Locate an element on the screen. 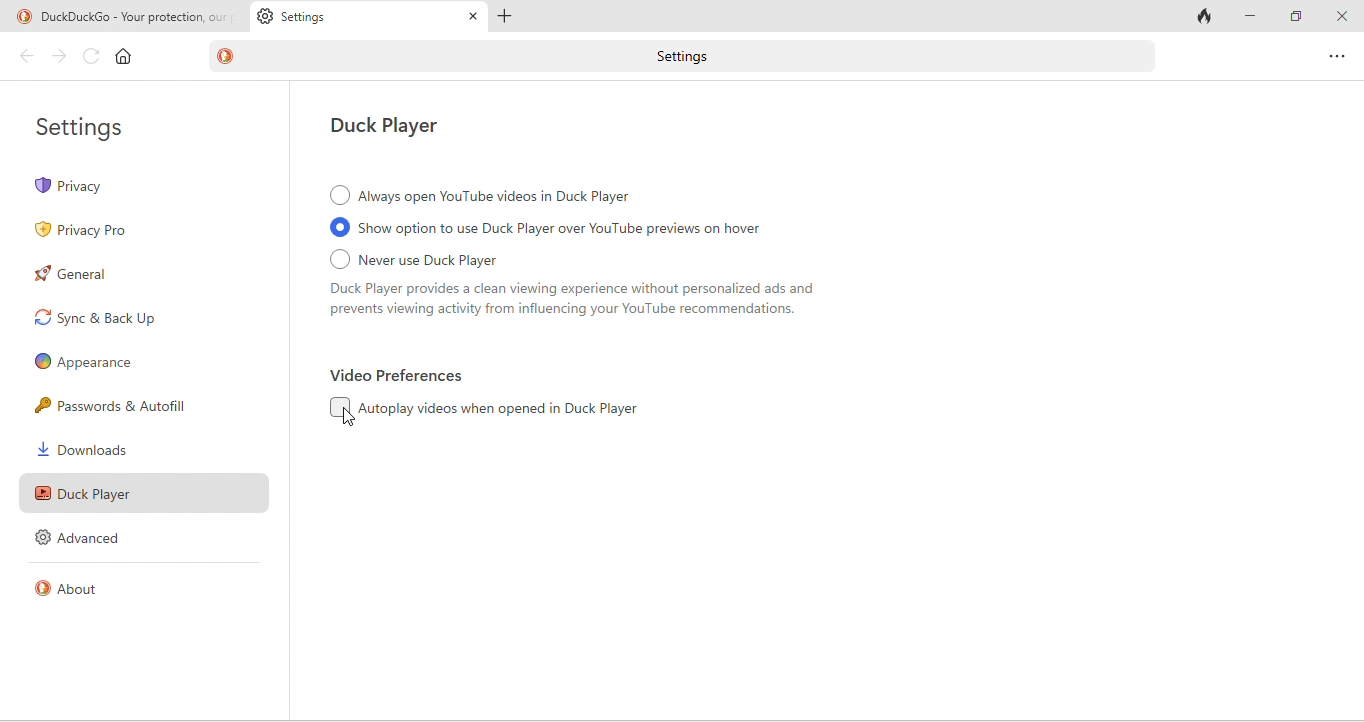 The width and height of the screenshot is (1364, 722). maximize is located at coordinates (1298, 18).